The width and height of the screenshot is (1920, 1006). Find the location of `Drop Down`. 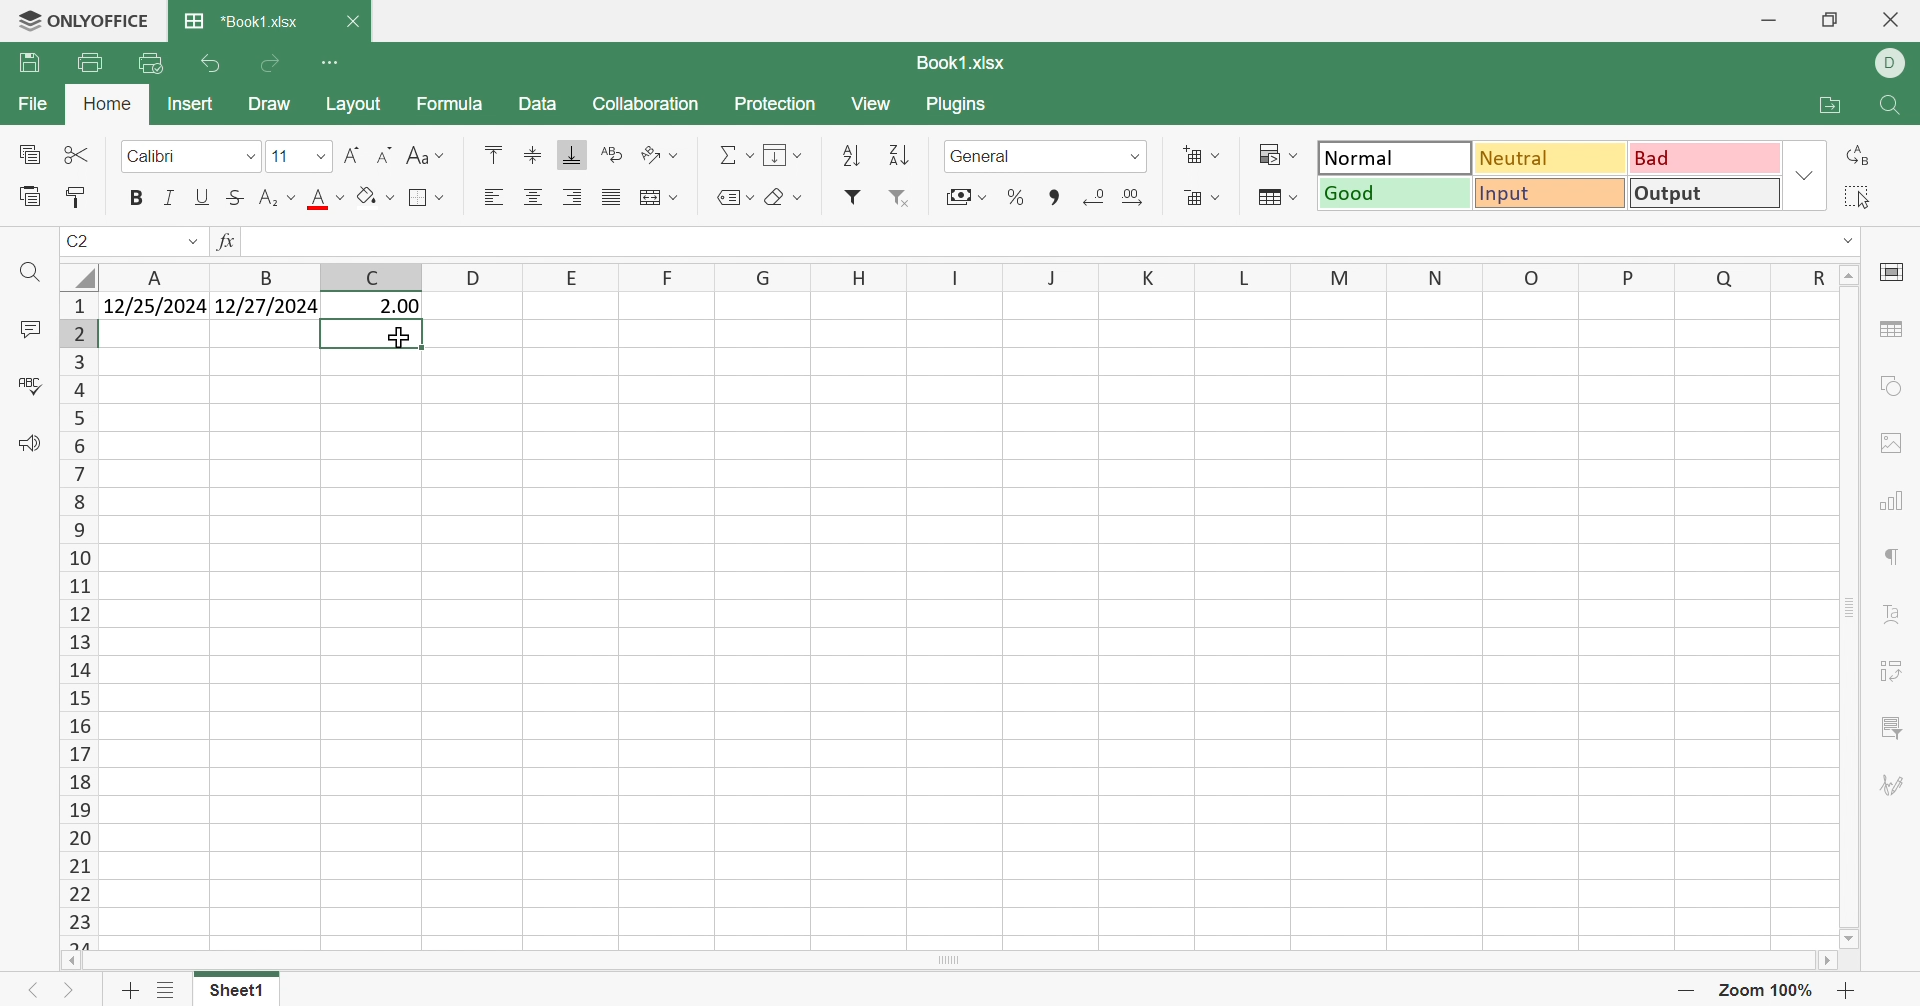

Drop Down is located at coordinates (251, 161).